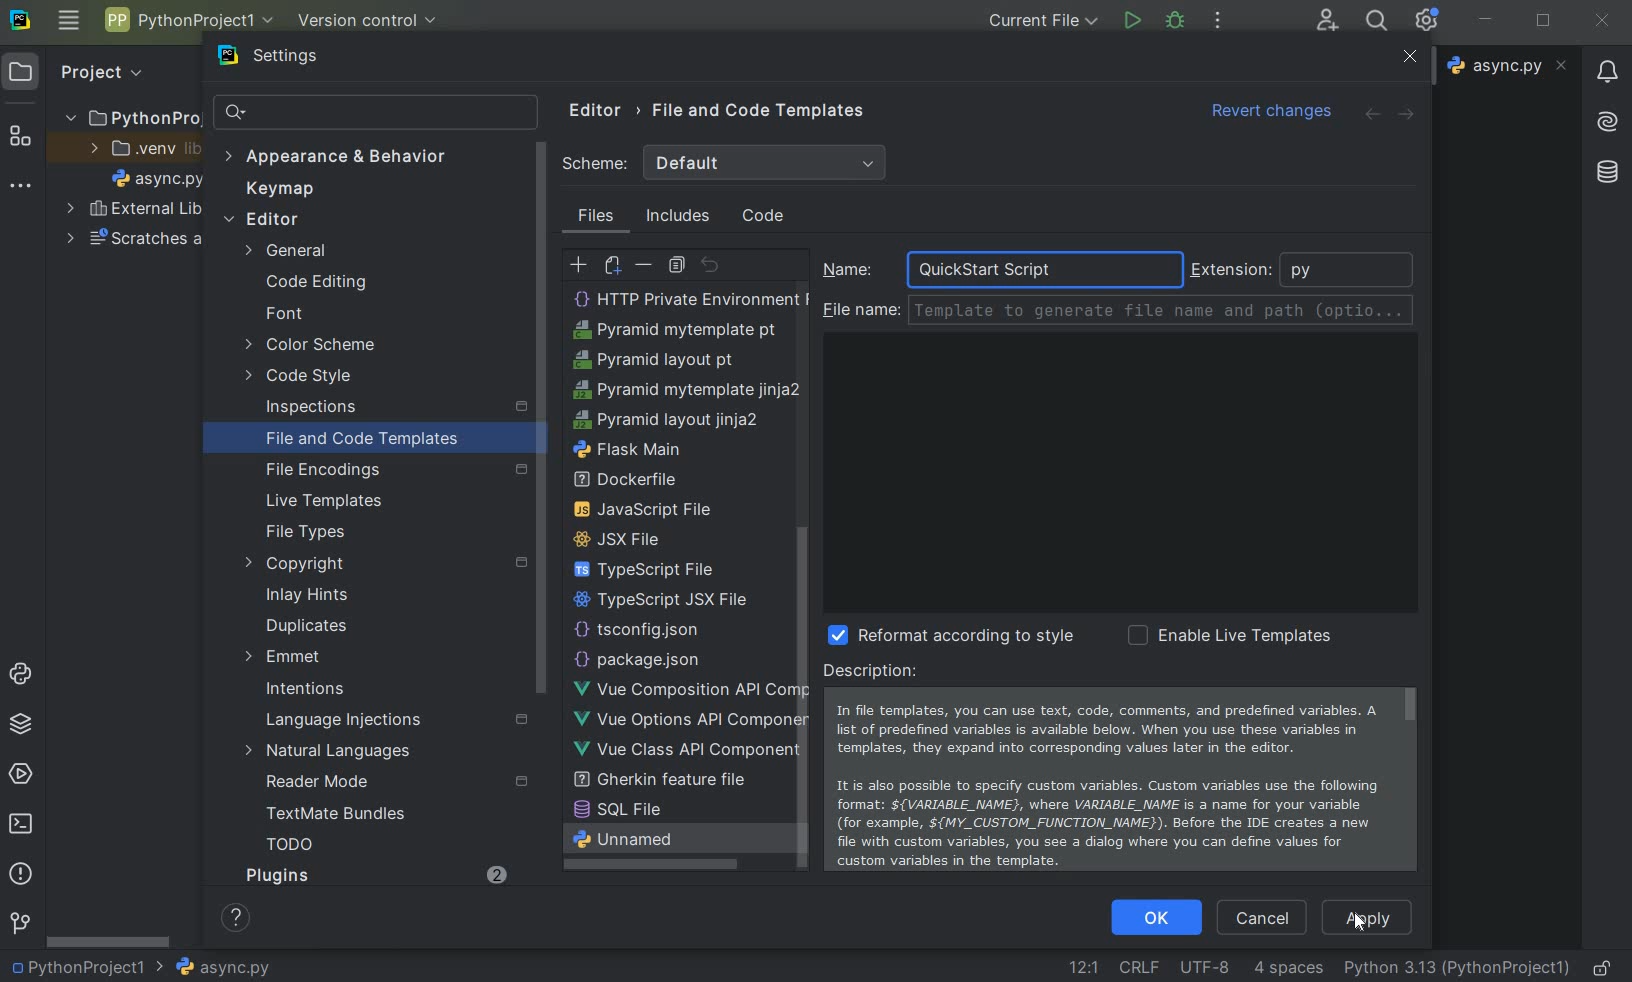  I want to click on minimize, so click(1485, 20).